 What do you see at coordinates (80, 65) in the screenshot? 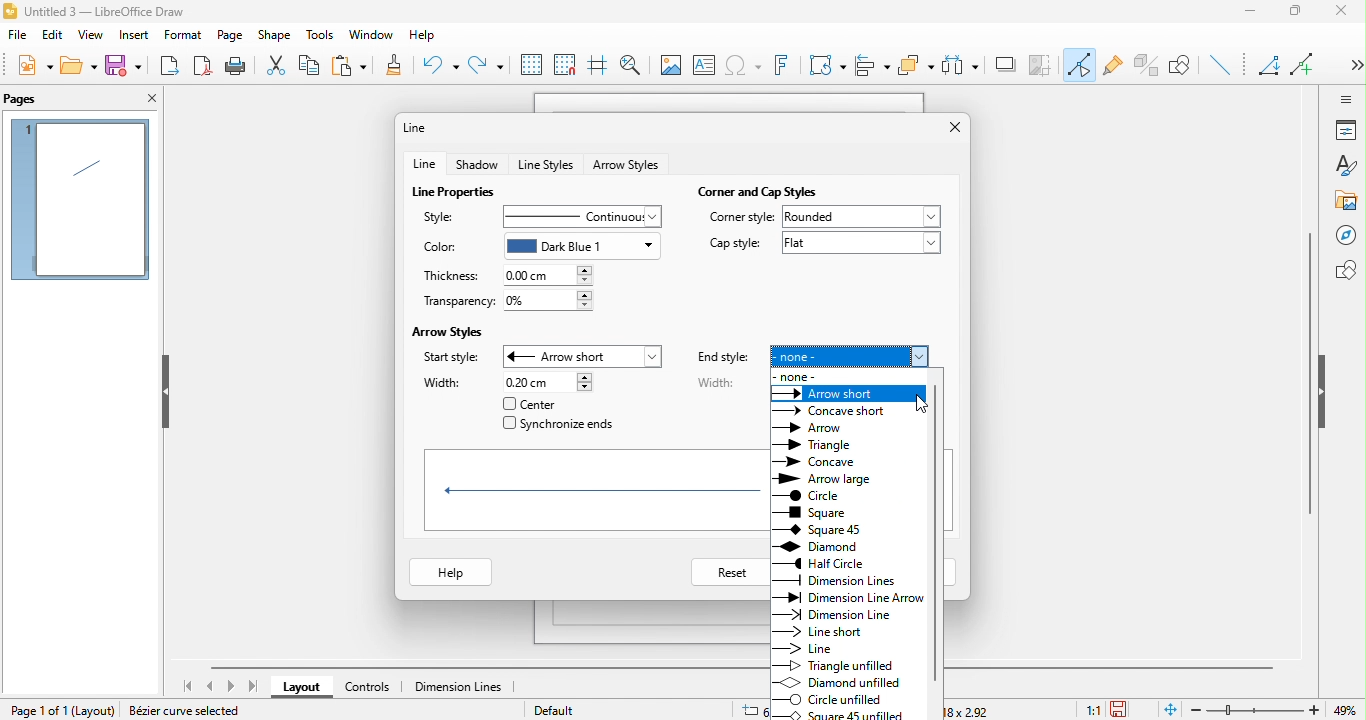
I see `open` at bounding box center [80, 65].